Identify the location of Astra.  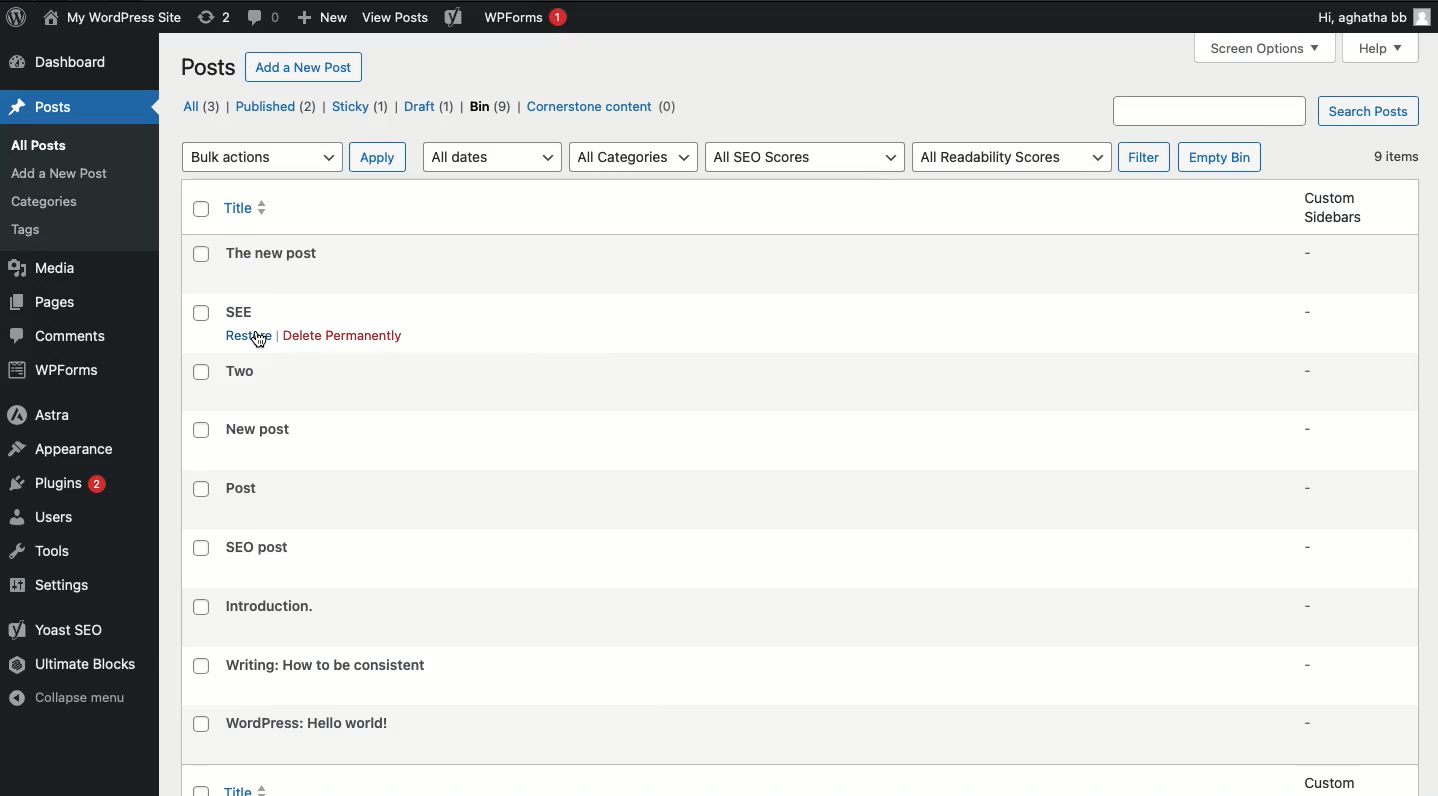
(43, 416).